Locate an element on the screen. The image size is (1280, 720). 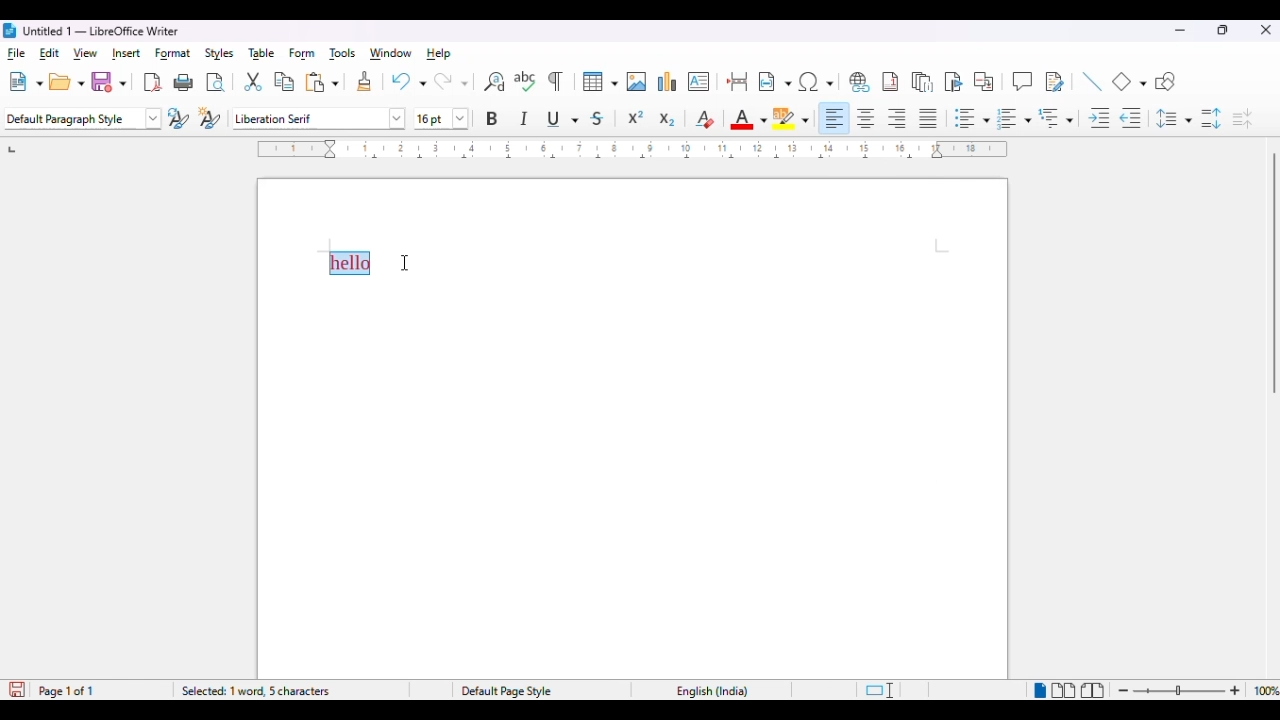
superscript is located at coordinates (636, 117).